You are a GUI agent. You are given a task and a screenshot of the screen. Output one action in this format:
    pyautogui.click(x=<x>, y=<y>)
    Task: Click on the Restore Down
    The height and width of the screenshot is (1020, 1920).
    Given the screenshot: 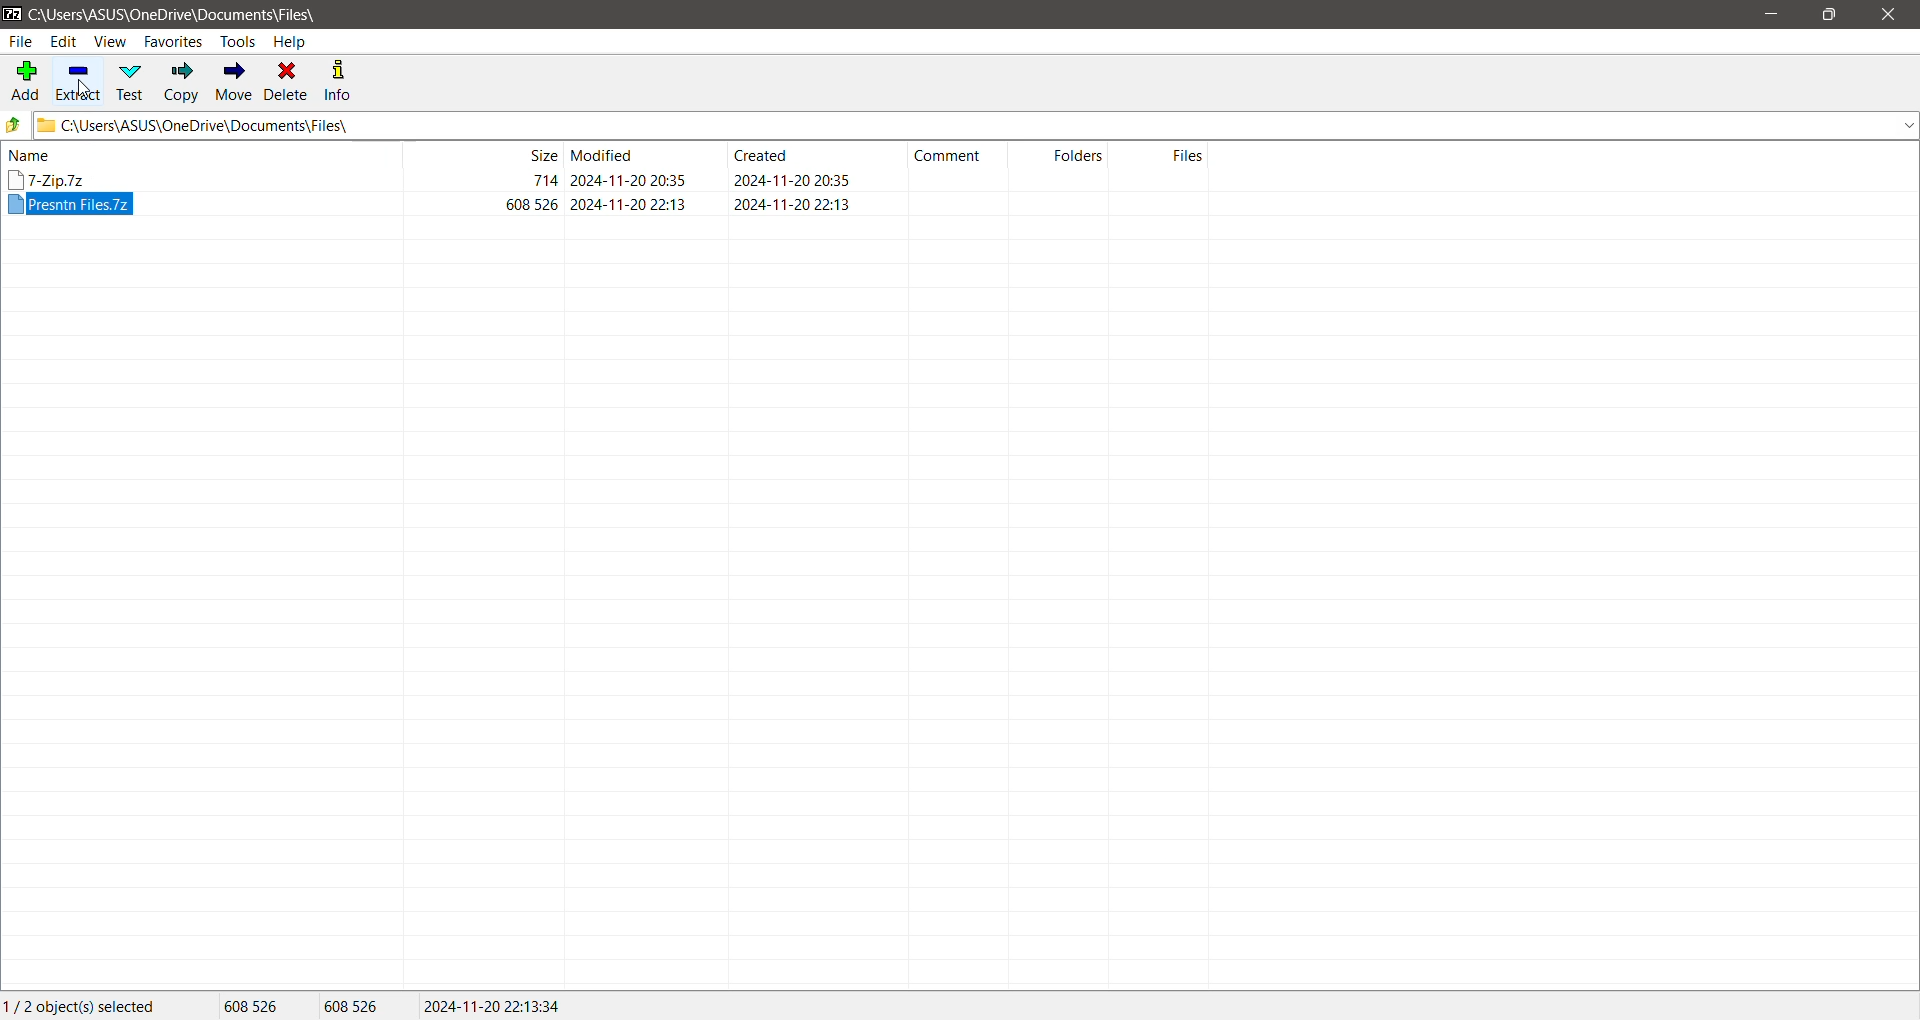 What is the action you would take?
    pyautogui.click(x=1828, y=15)
    